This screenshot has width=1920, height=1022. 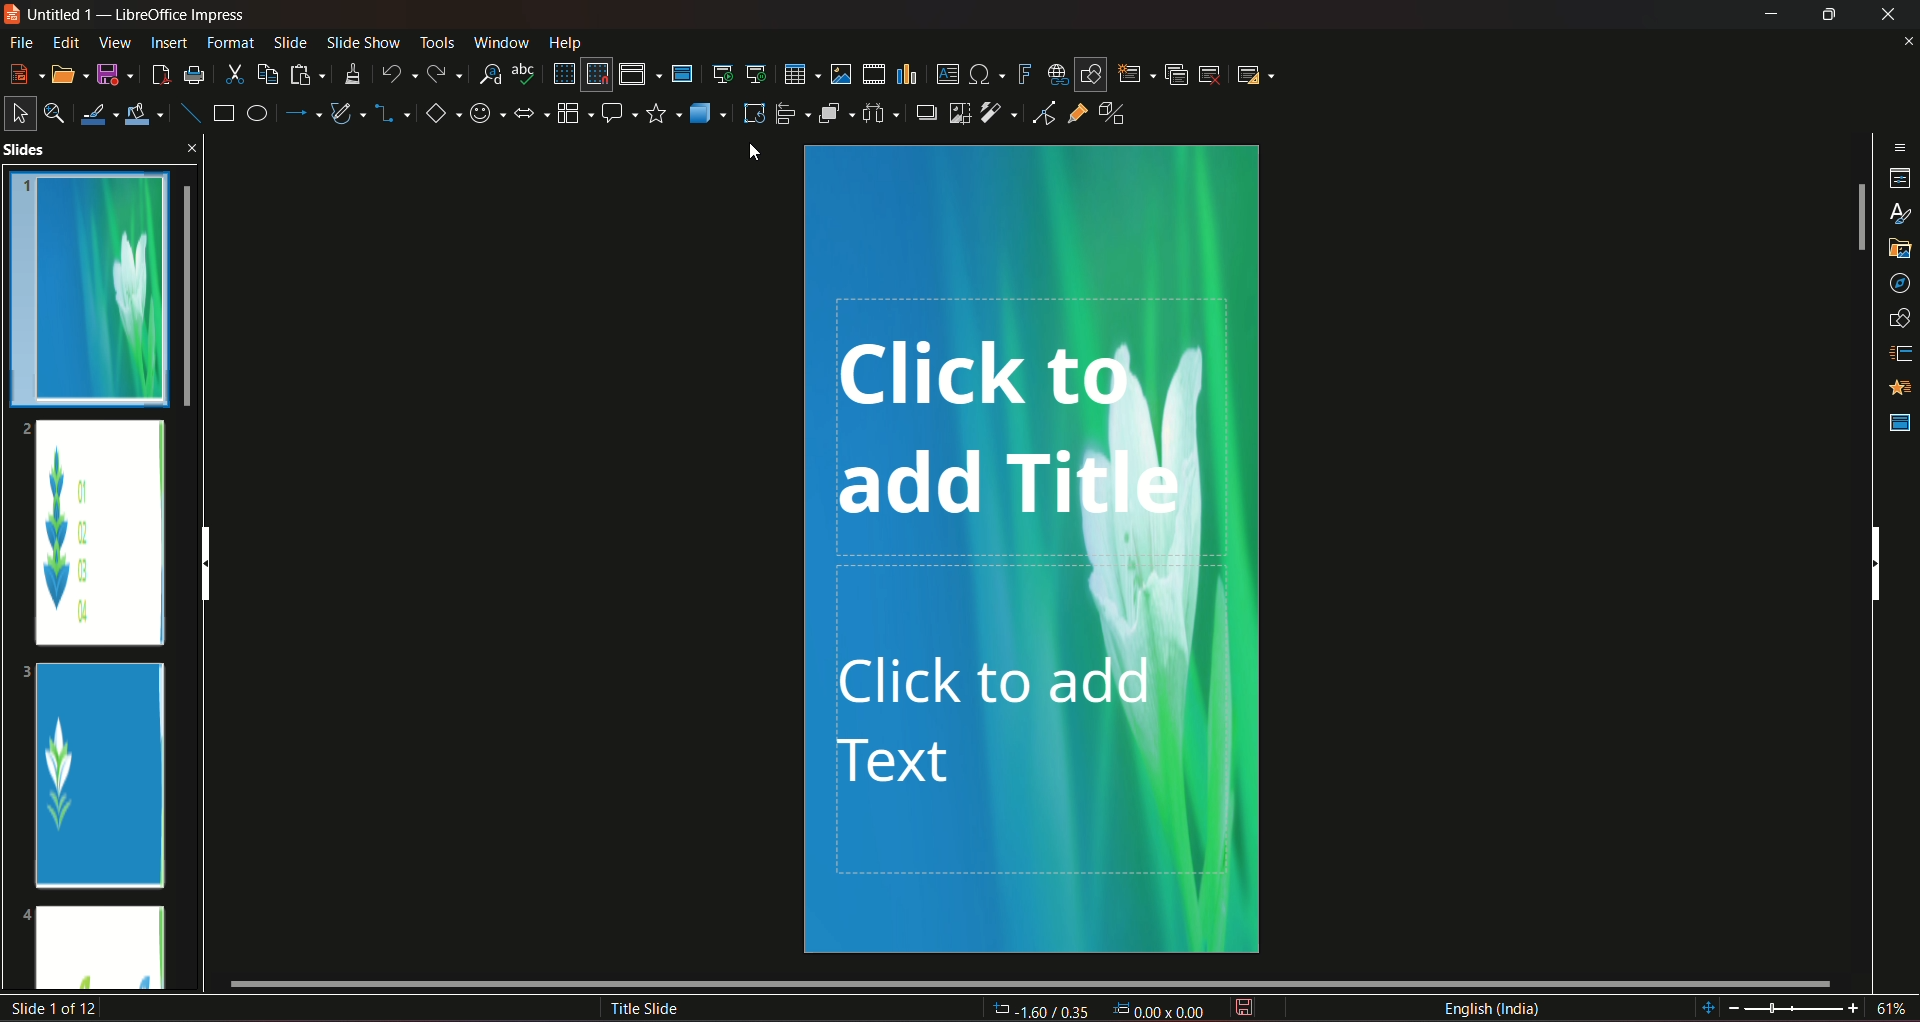 What do you see at coordinates (620, 112) in the screenshot?
I see `callout shapes` at bounding box center [620, 112].